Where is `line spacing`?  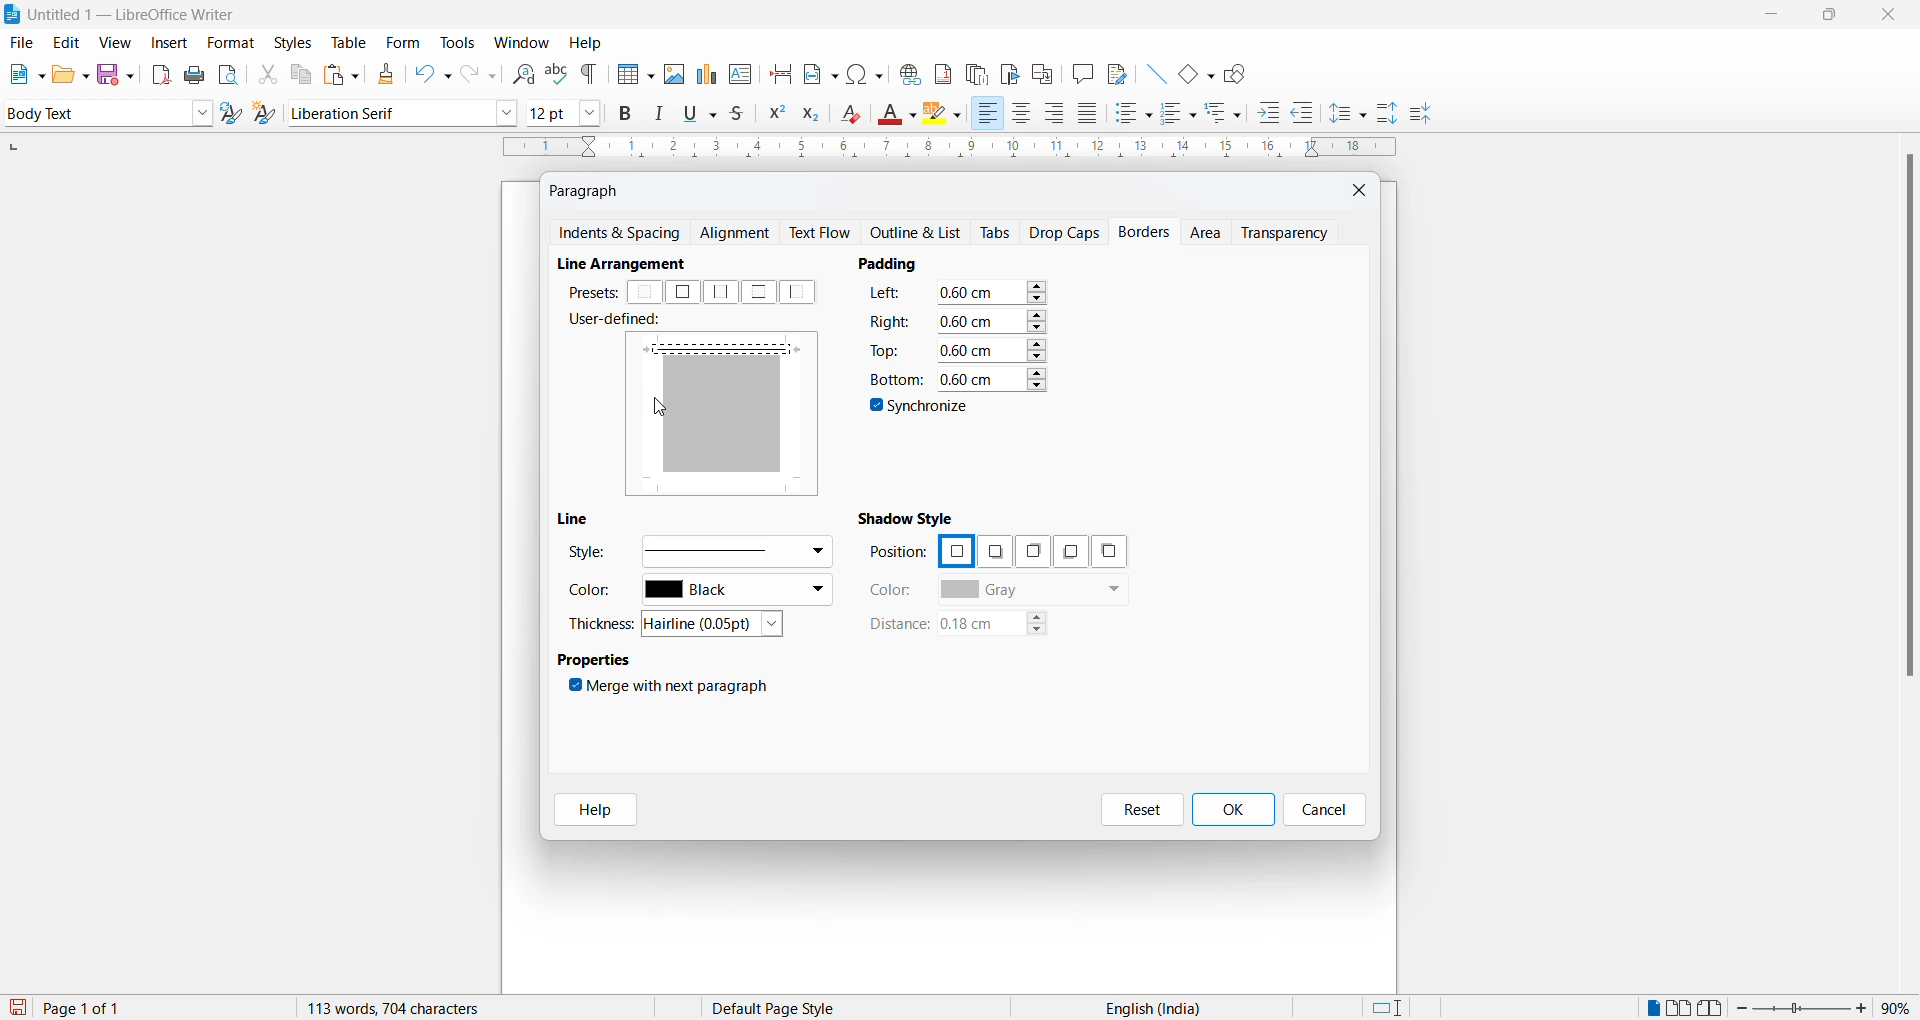
line spacing is located at coordinates (1351, 114).